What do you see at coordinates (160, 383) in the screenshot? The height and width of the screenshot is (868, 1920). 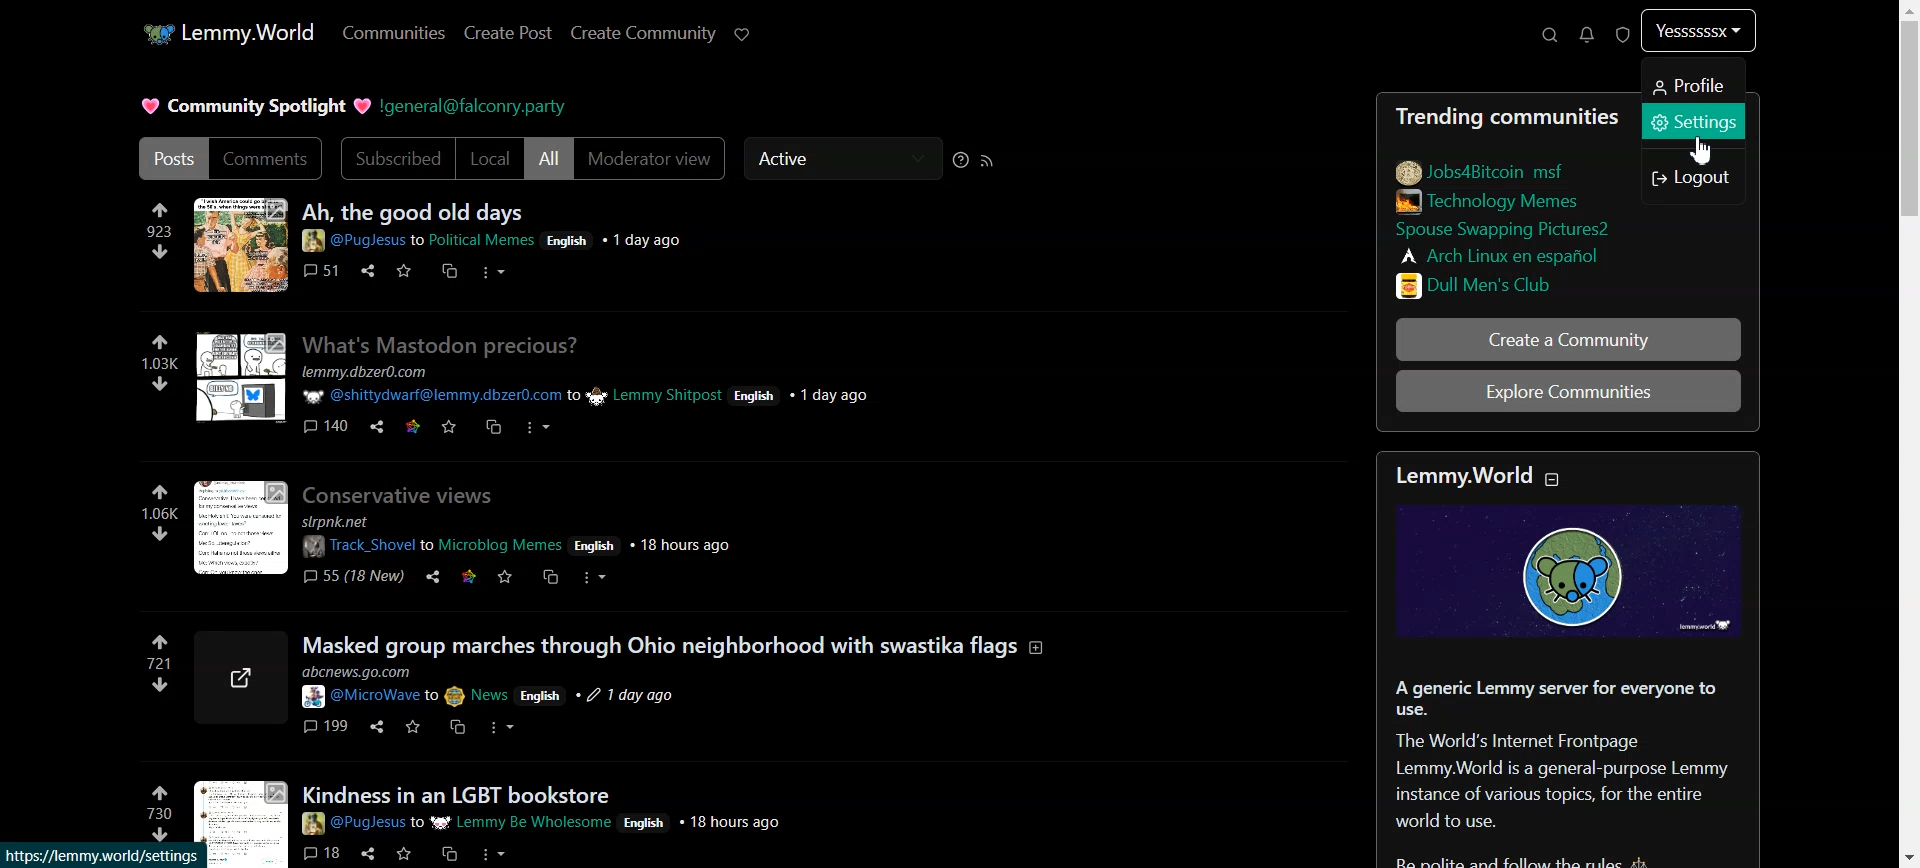 I see `downvote` at bounding box center [160, 383].